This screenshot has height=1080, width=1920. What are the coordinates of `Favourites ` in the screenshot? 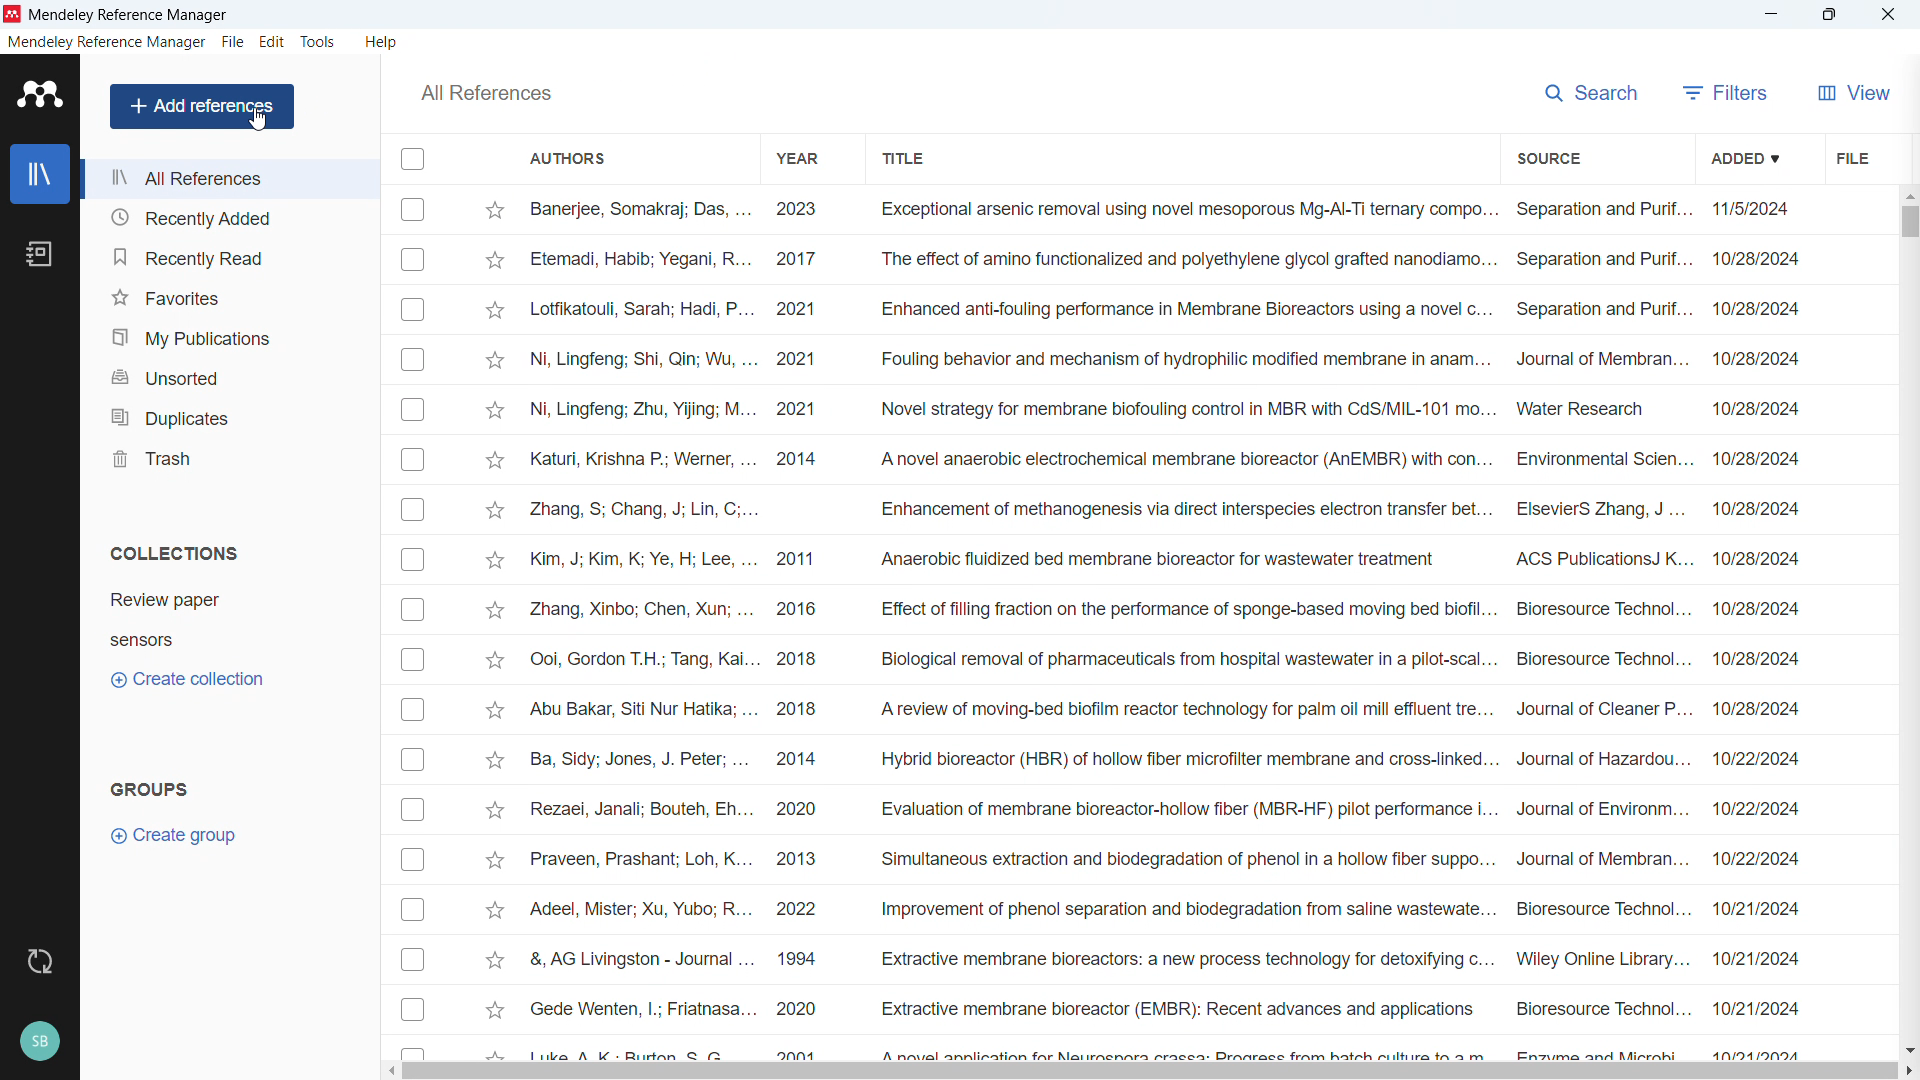 It's located at (228, 297).